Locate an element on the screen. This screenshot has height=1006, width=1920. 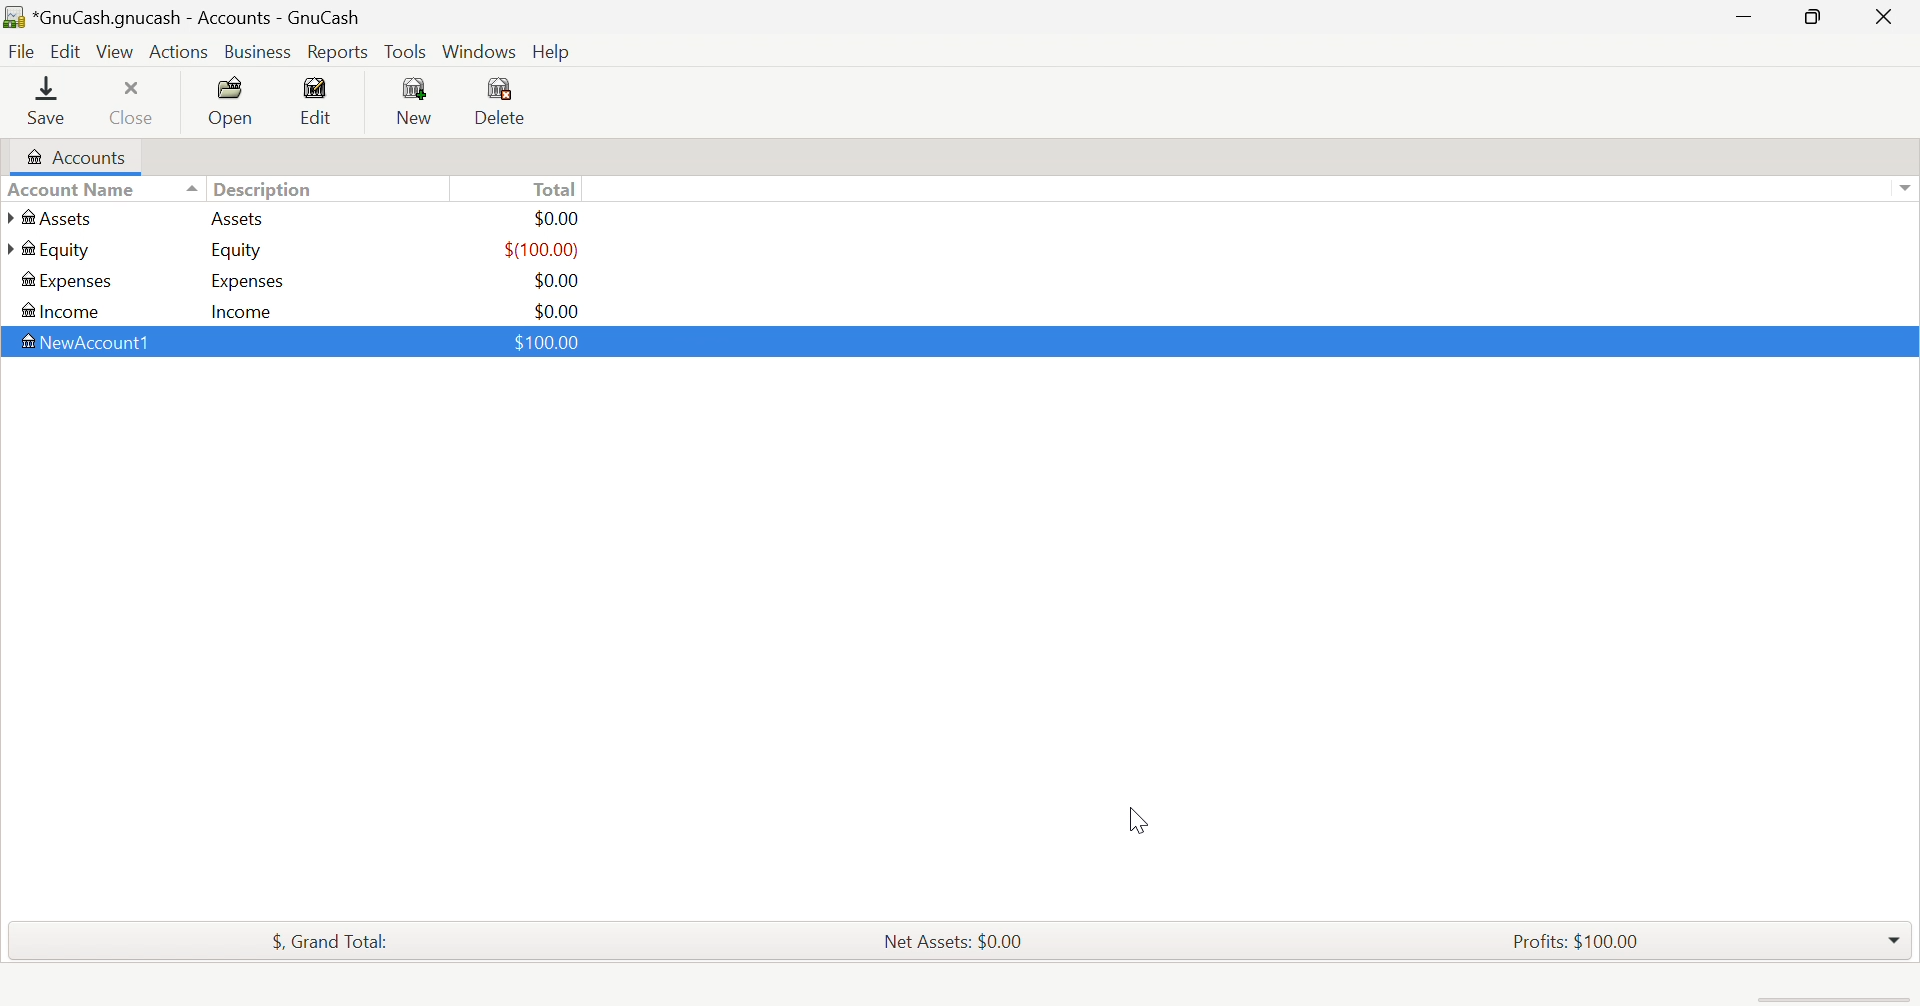
Restore Down is located at coordinates (1816, 19).